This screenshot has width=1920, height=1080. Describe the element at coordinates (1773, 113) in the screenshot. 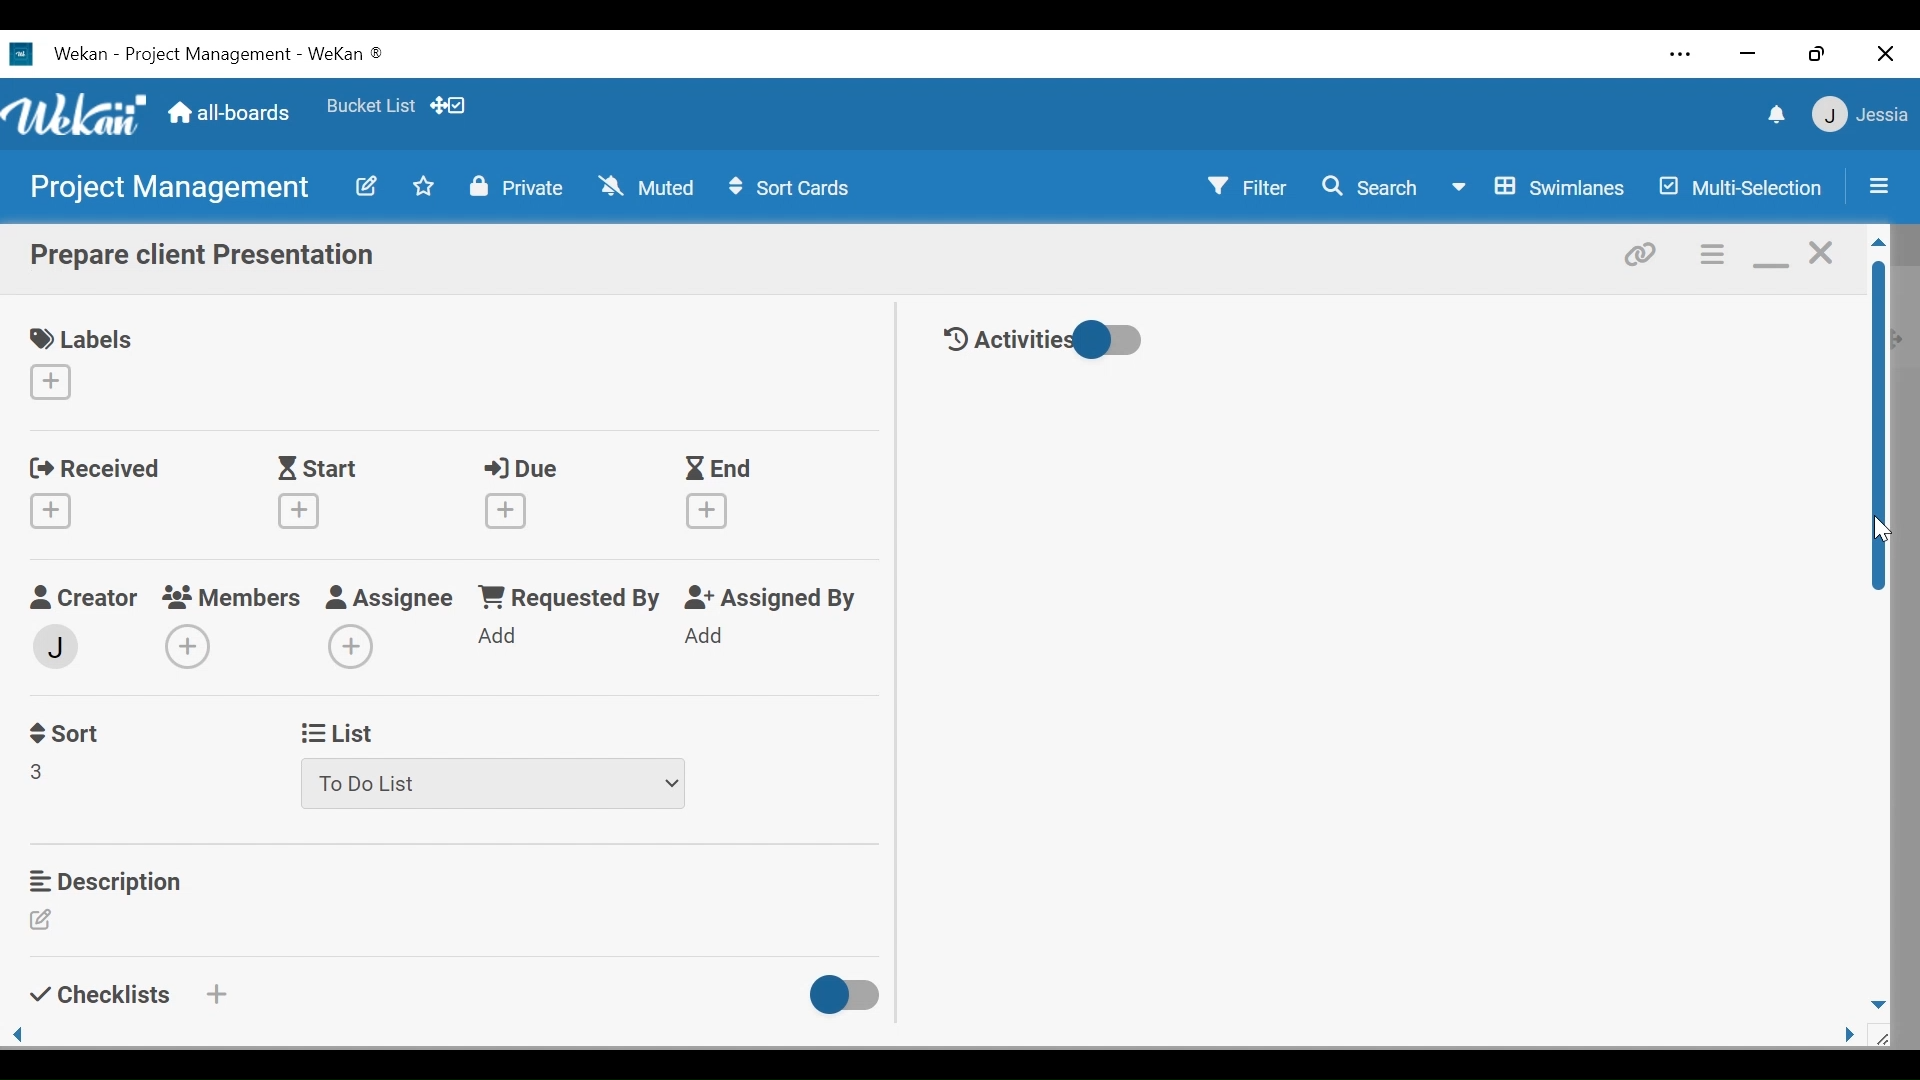

I see `notifications` at that location.